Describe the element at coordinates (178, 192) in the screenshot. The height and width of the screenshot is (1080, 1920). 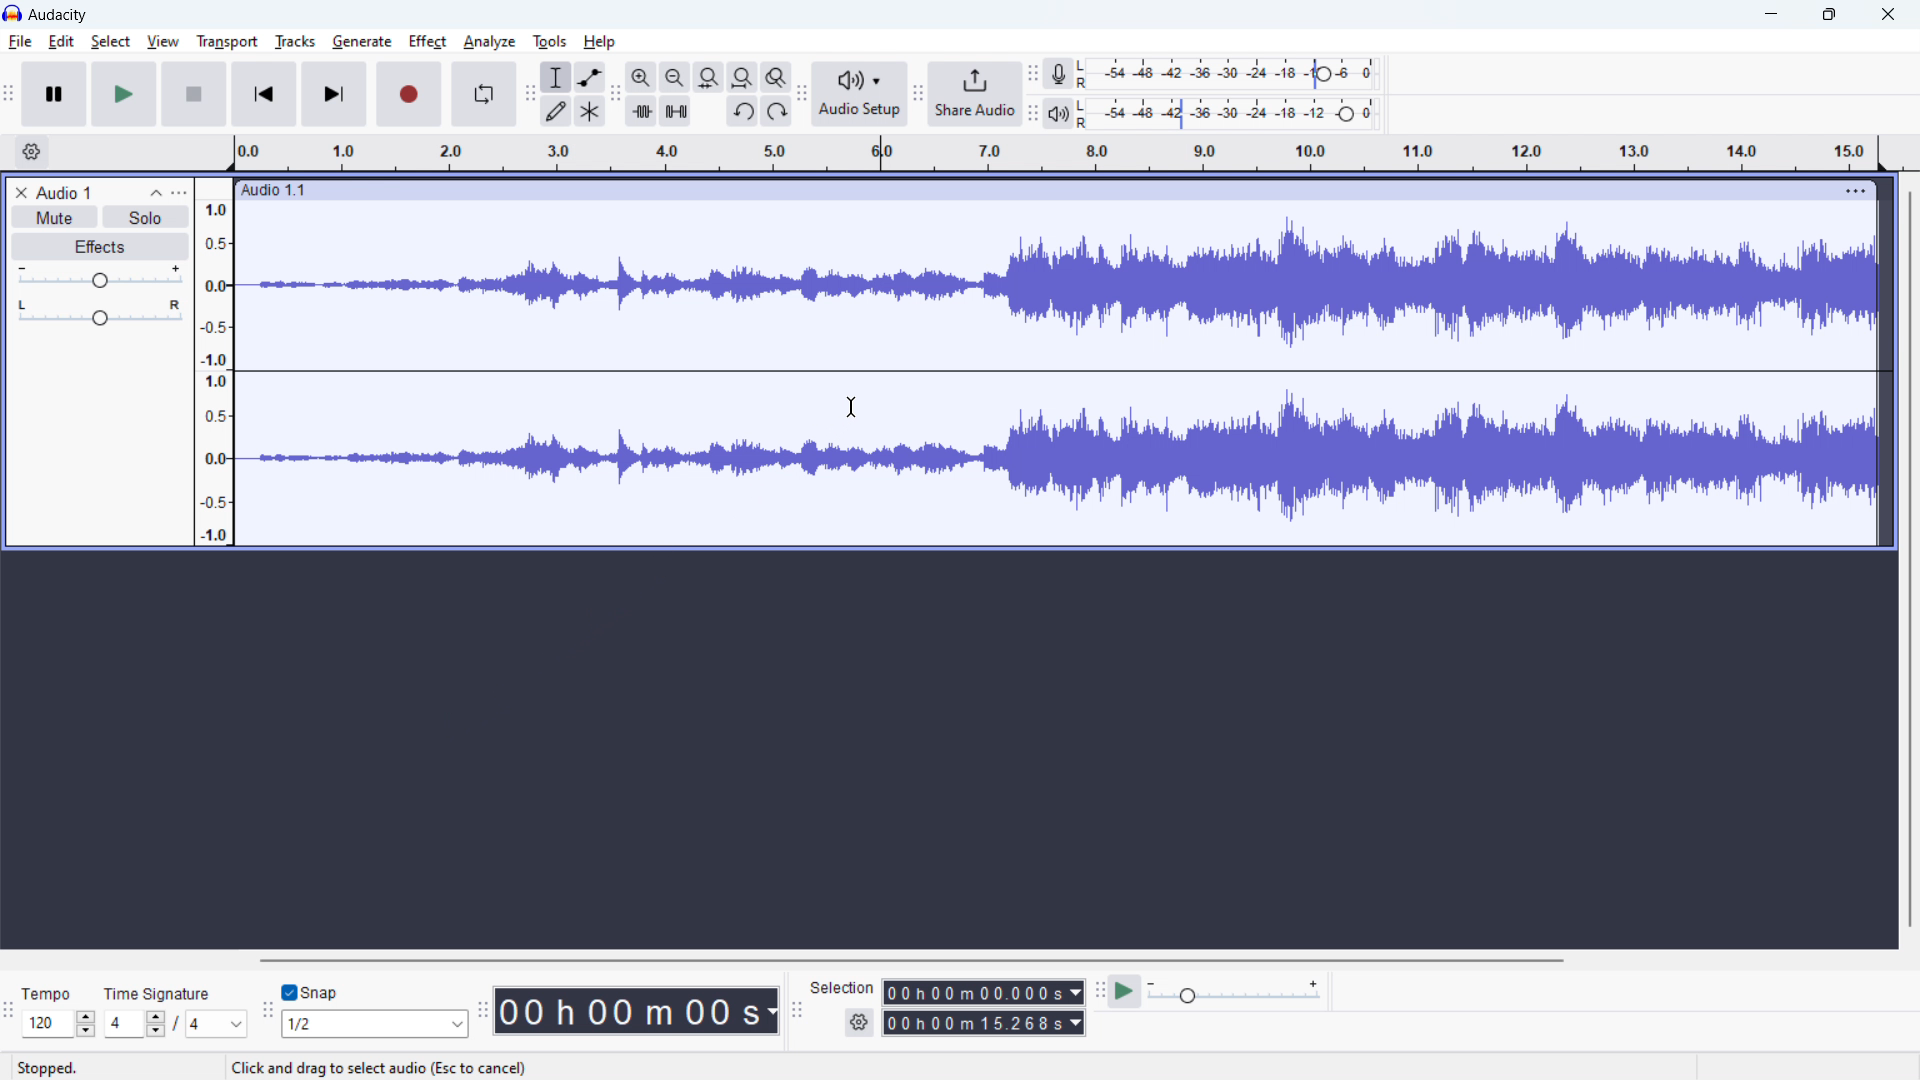
I see `view menu` at that location.